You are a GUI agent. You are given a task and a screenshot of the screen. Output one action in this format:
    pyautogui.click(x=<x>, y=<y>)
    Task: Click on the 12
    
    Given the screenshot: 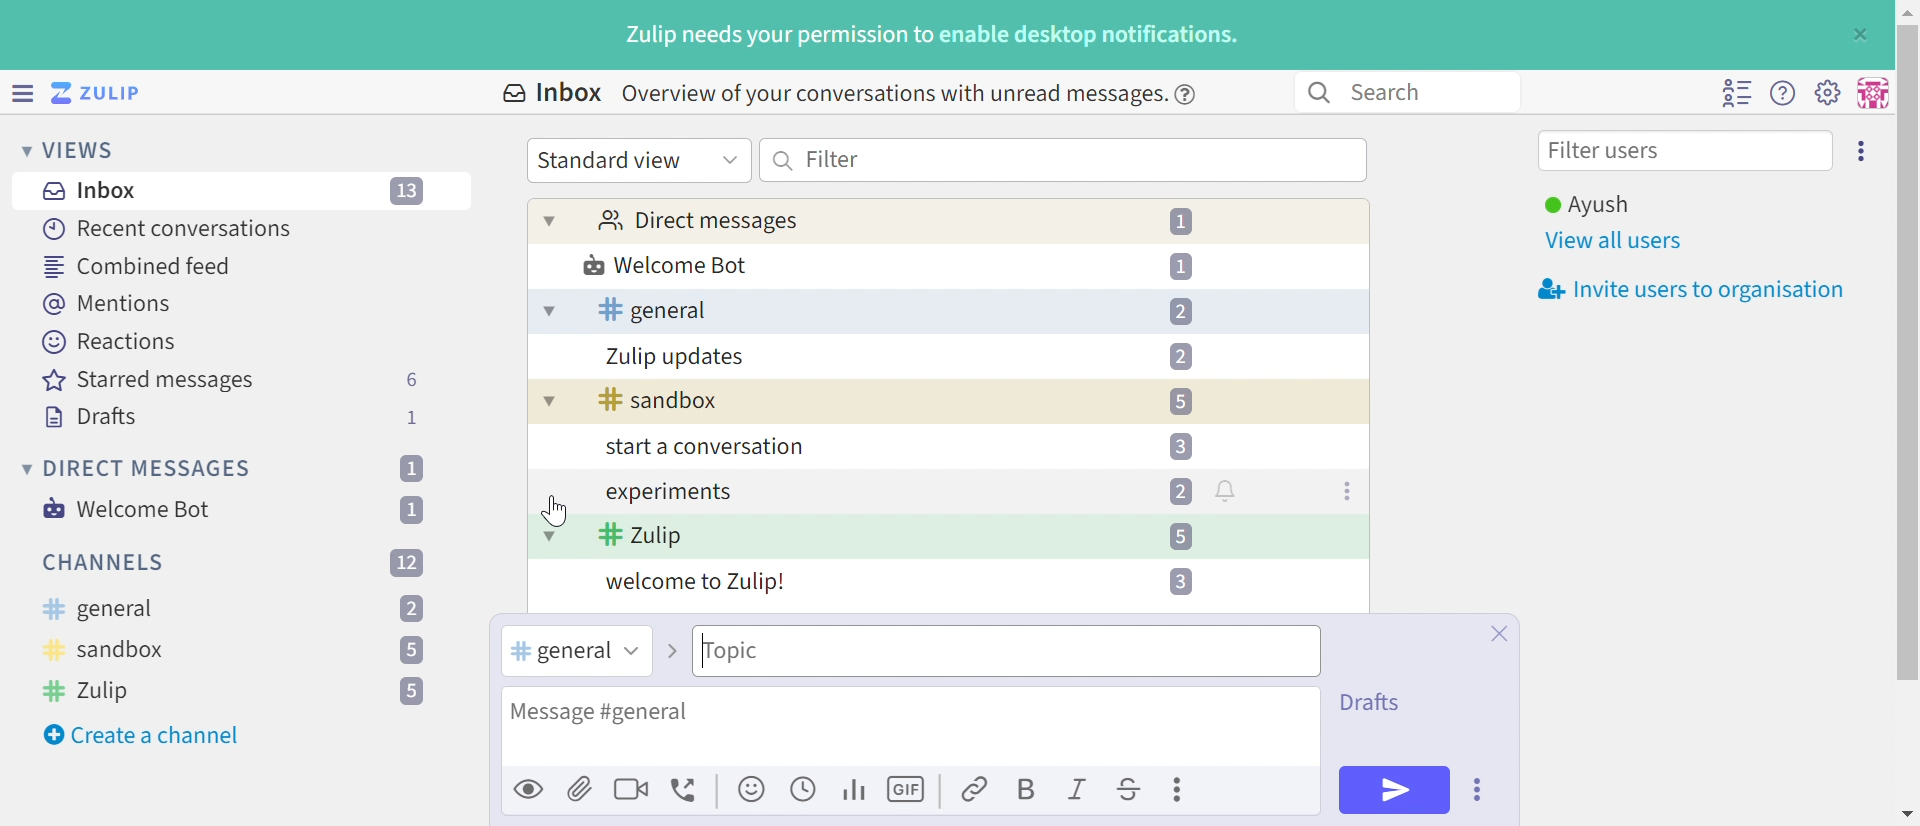 What is the action you would take?
    pyautogui.click(x=407, y=561)
    